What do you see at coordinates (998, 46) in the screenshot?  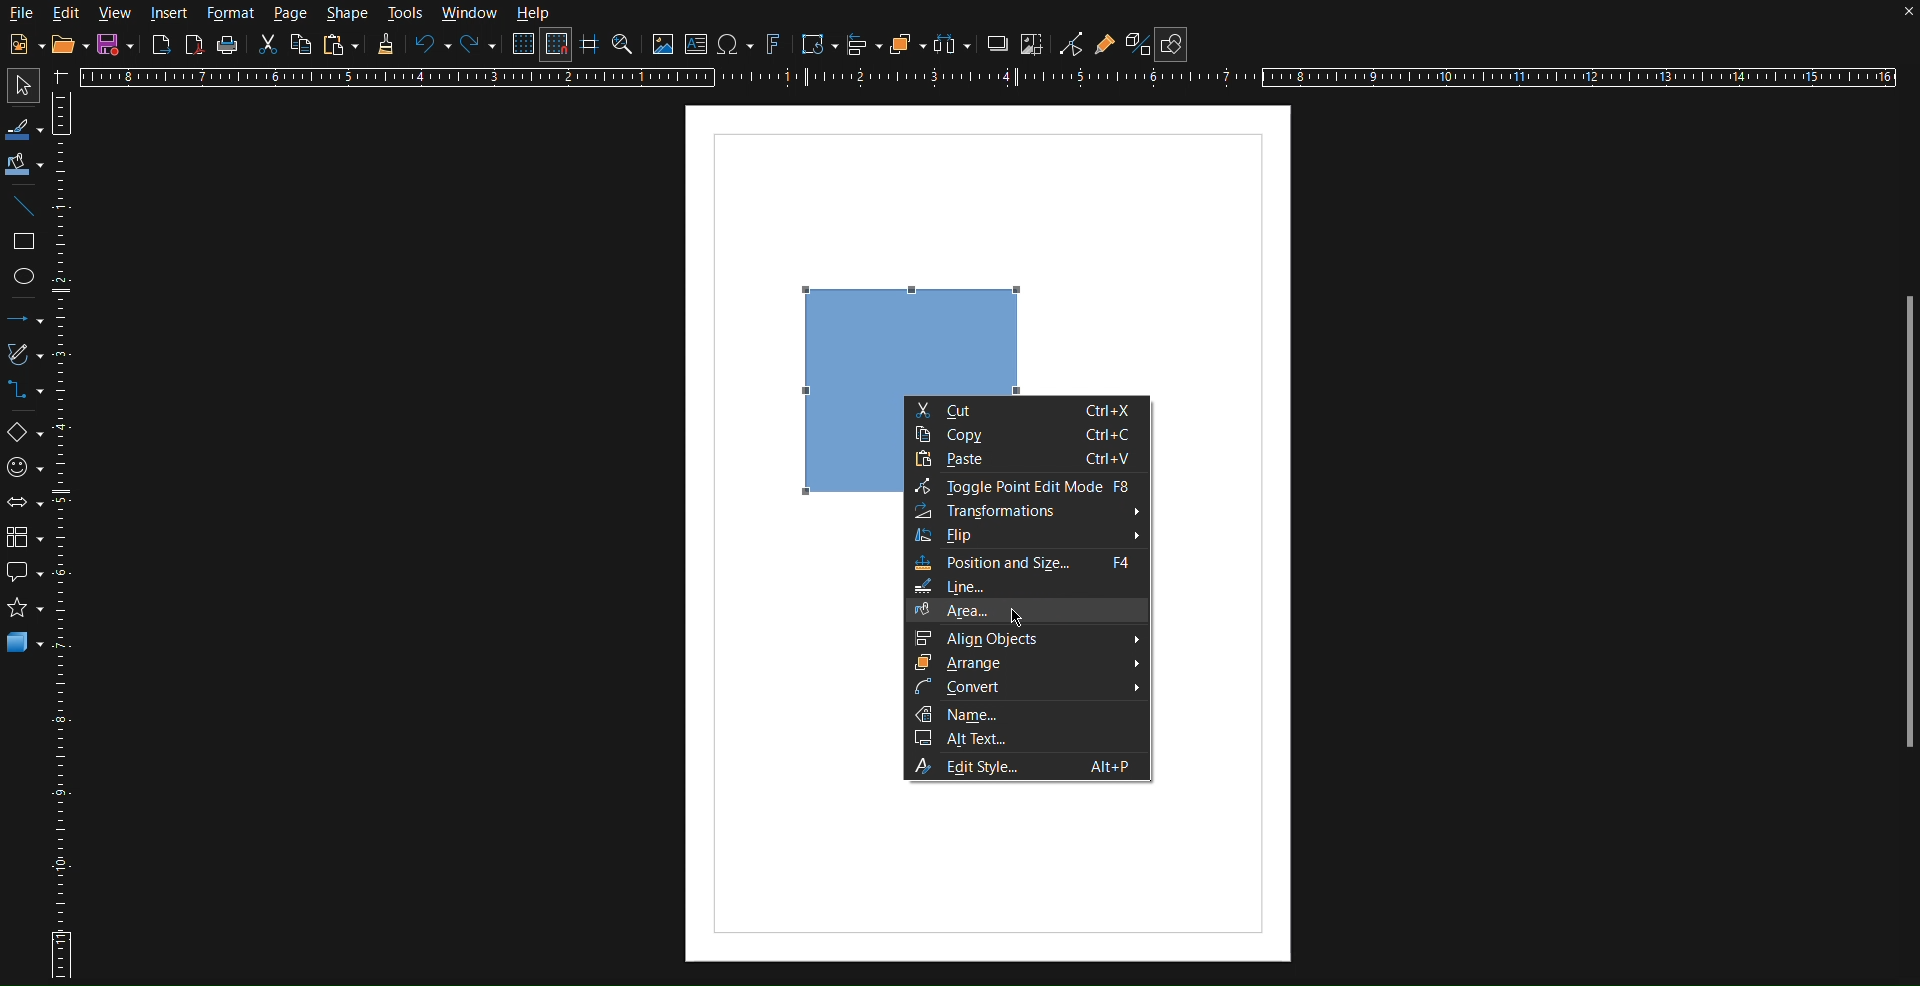 I see `Shadow` at bounding box center [998, 46].